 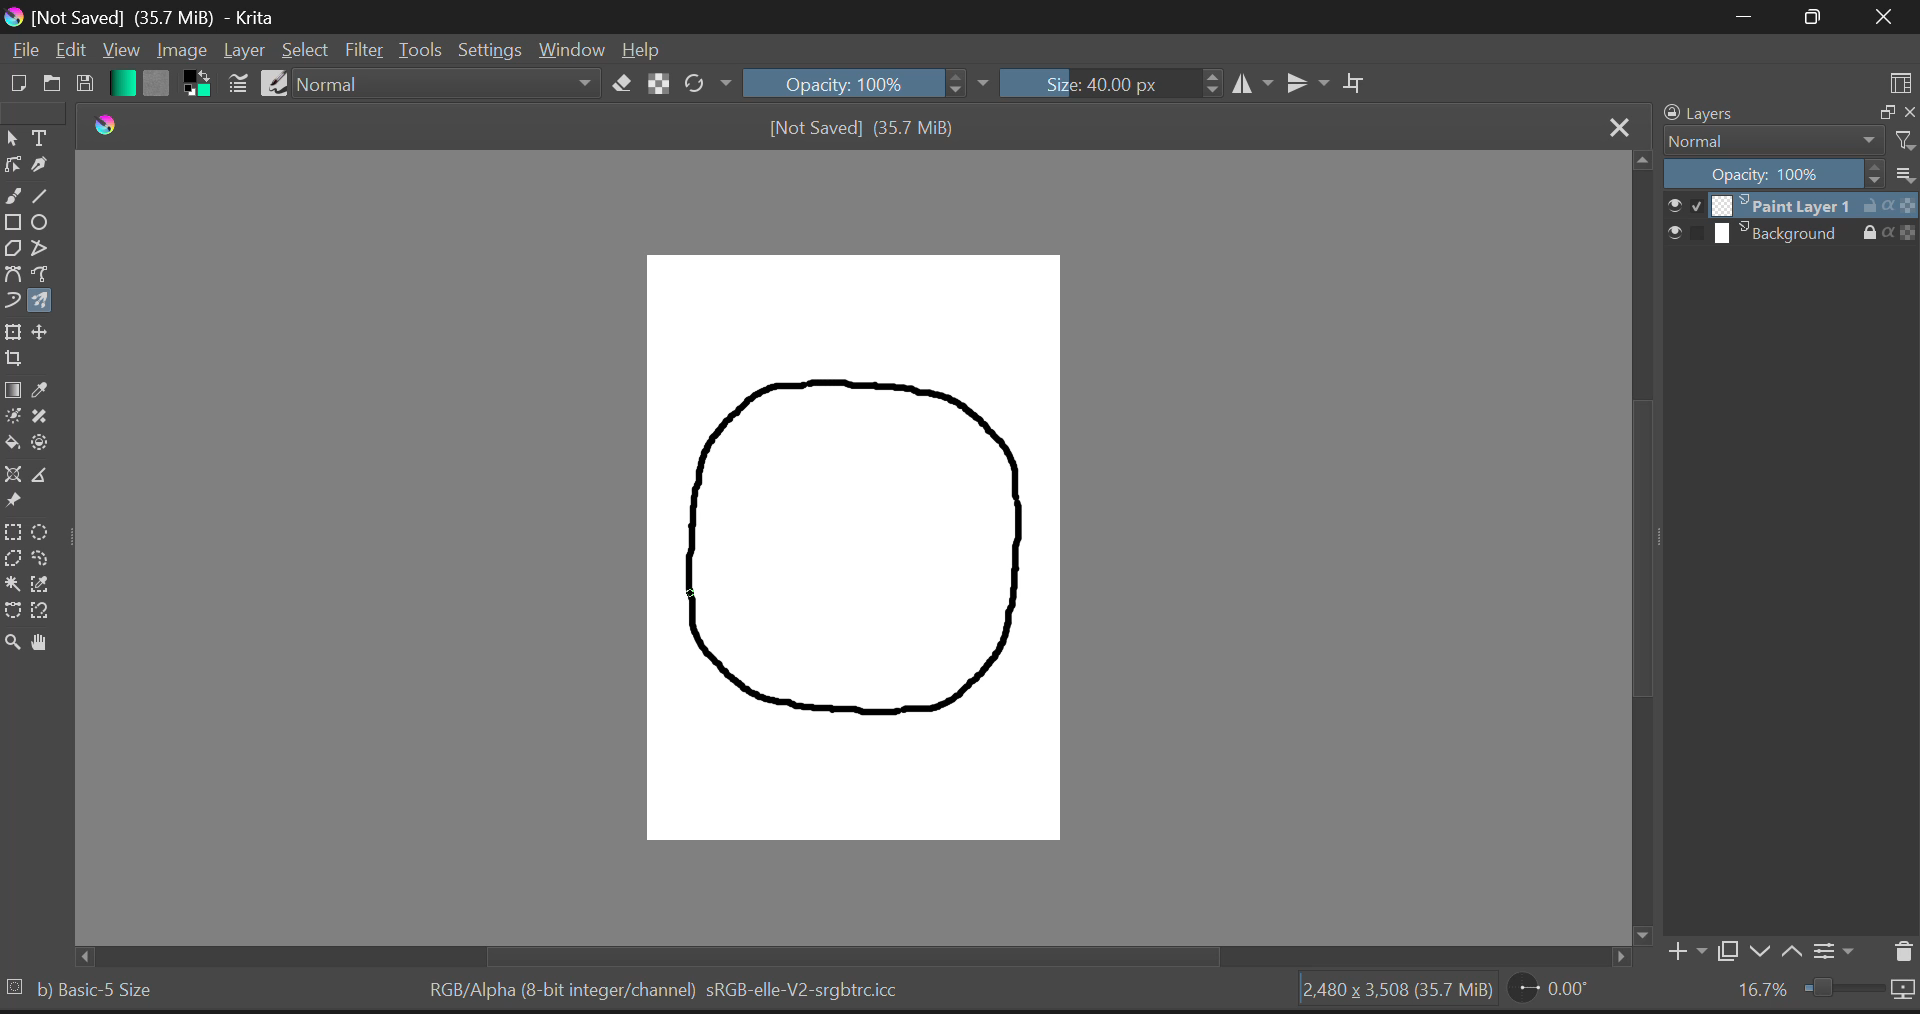 I want to click on 2.480 x 3,508 (35.7 MiB), so click(x=1390, y=990).